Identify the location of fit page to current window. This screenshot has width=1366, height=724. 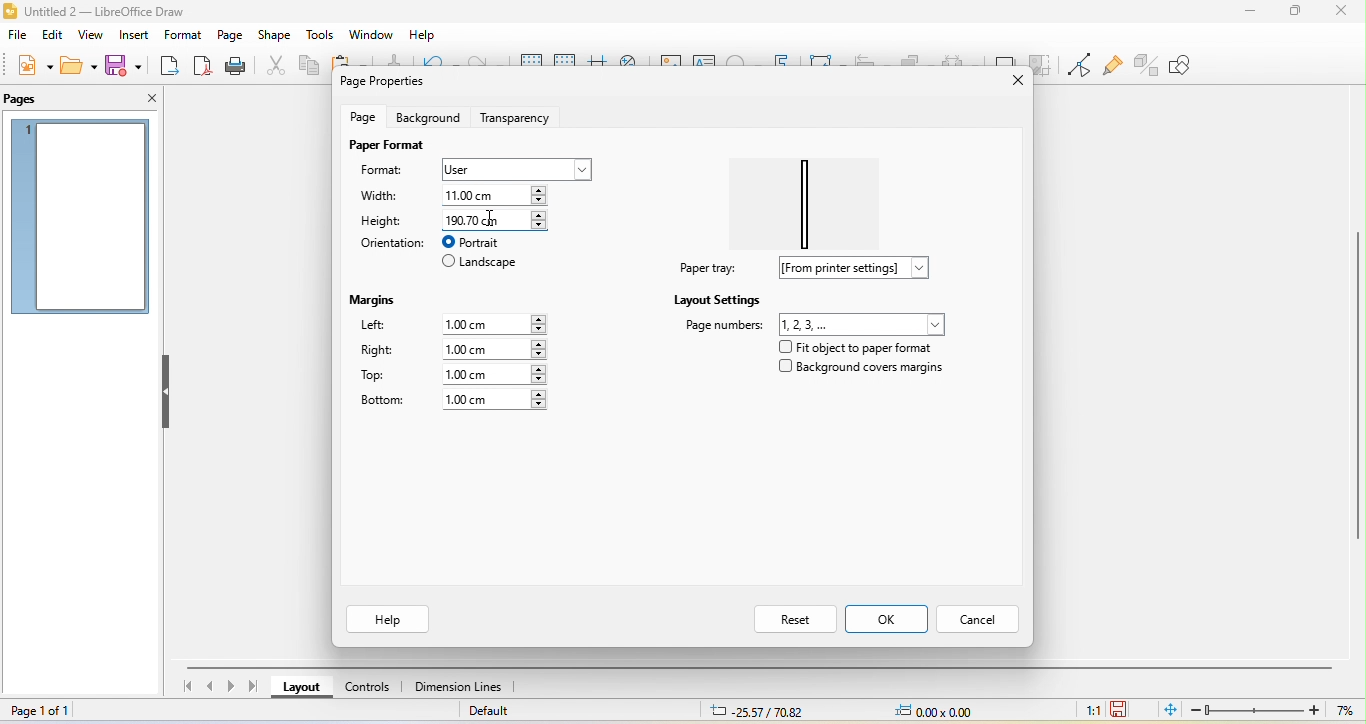
(1169, 709).